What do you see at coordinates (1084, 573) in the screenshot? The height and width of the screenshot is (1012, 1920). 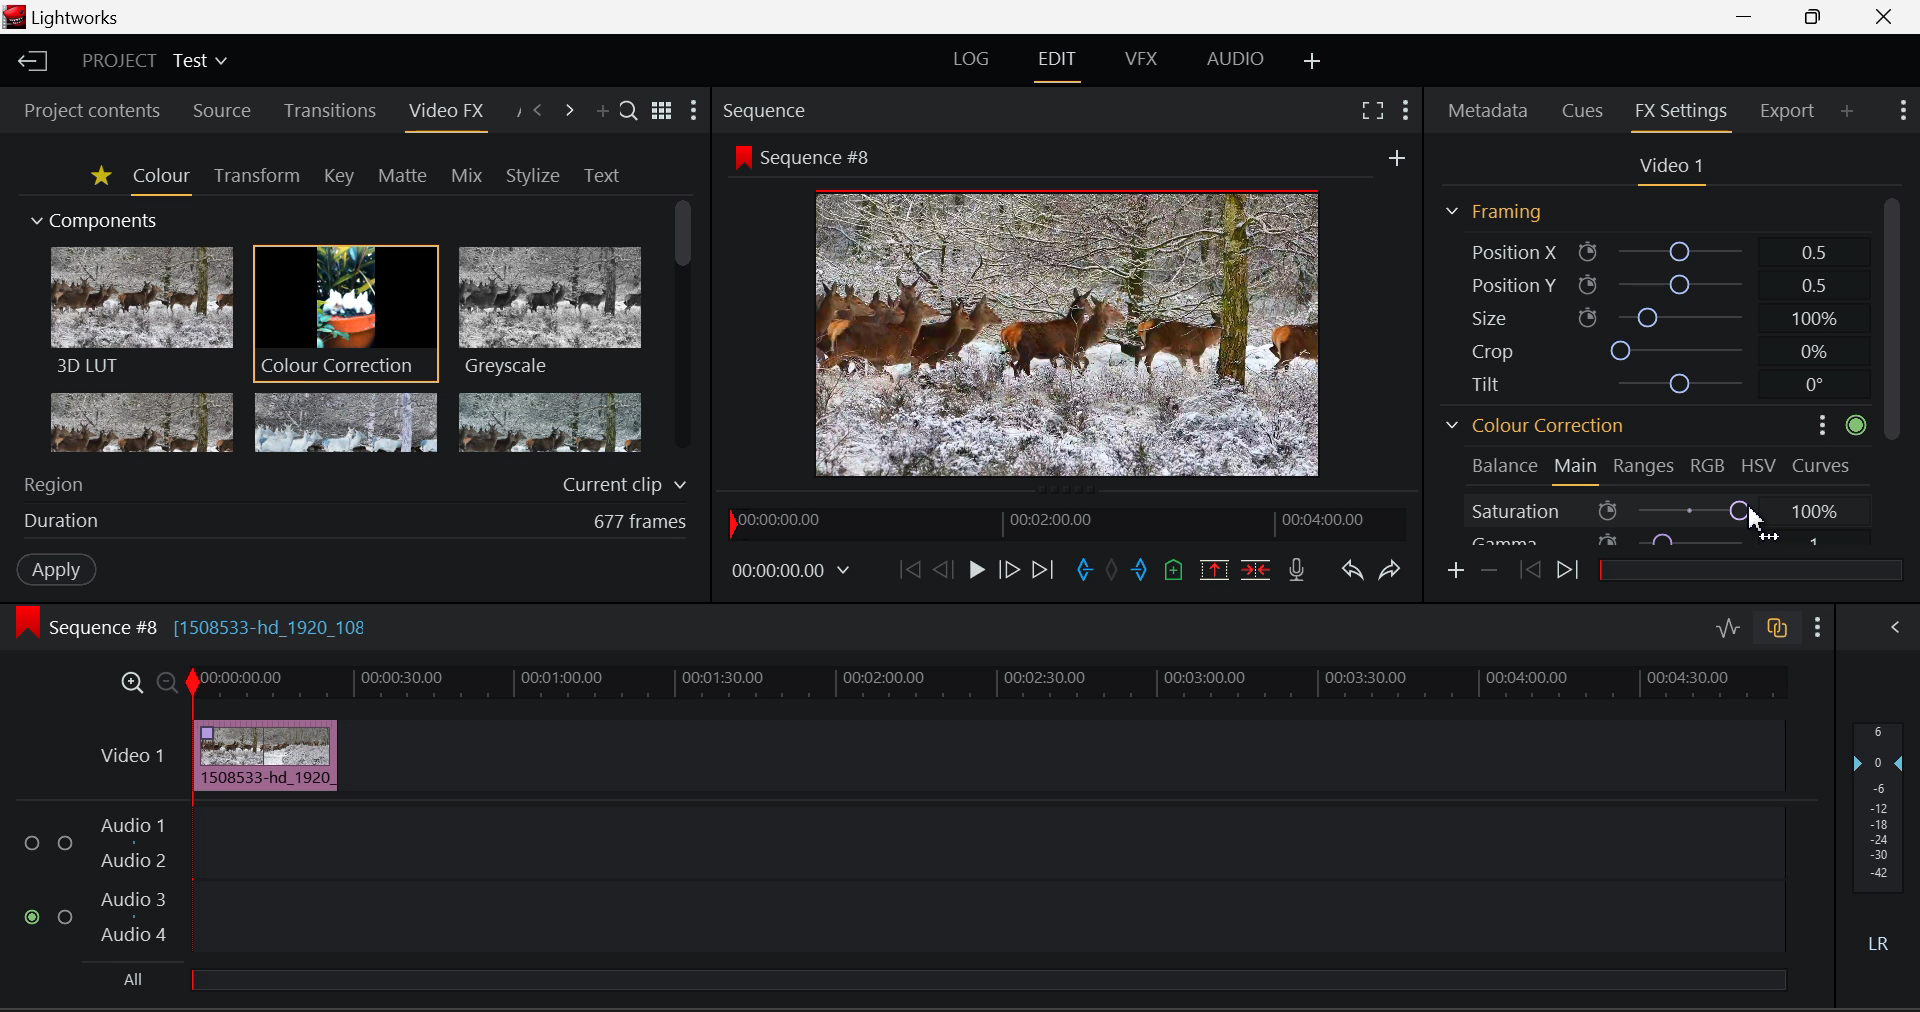 I see `Mark In` at bounding box center [1084, 573].